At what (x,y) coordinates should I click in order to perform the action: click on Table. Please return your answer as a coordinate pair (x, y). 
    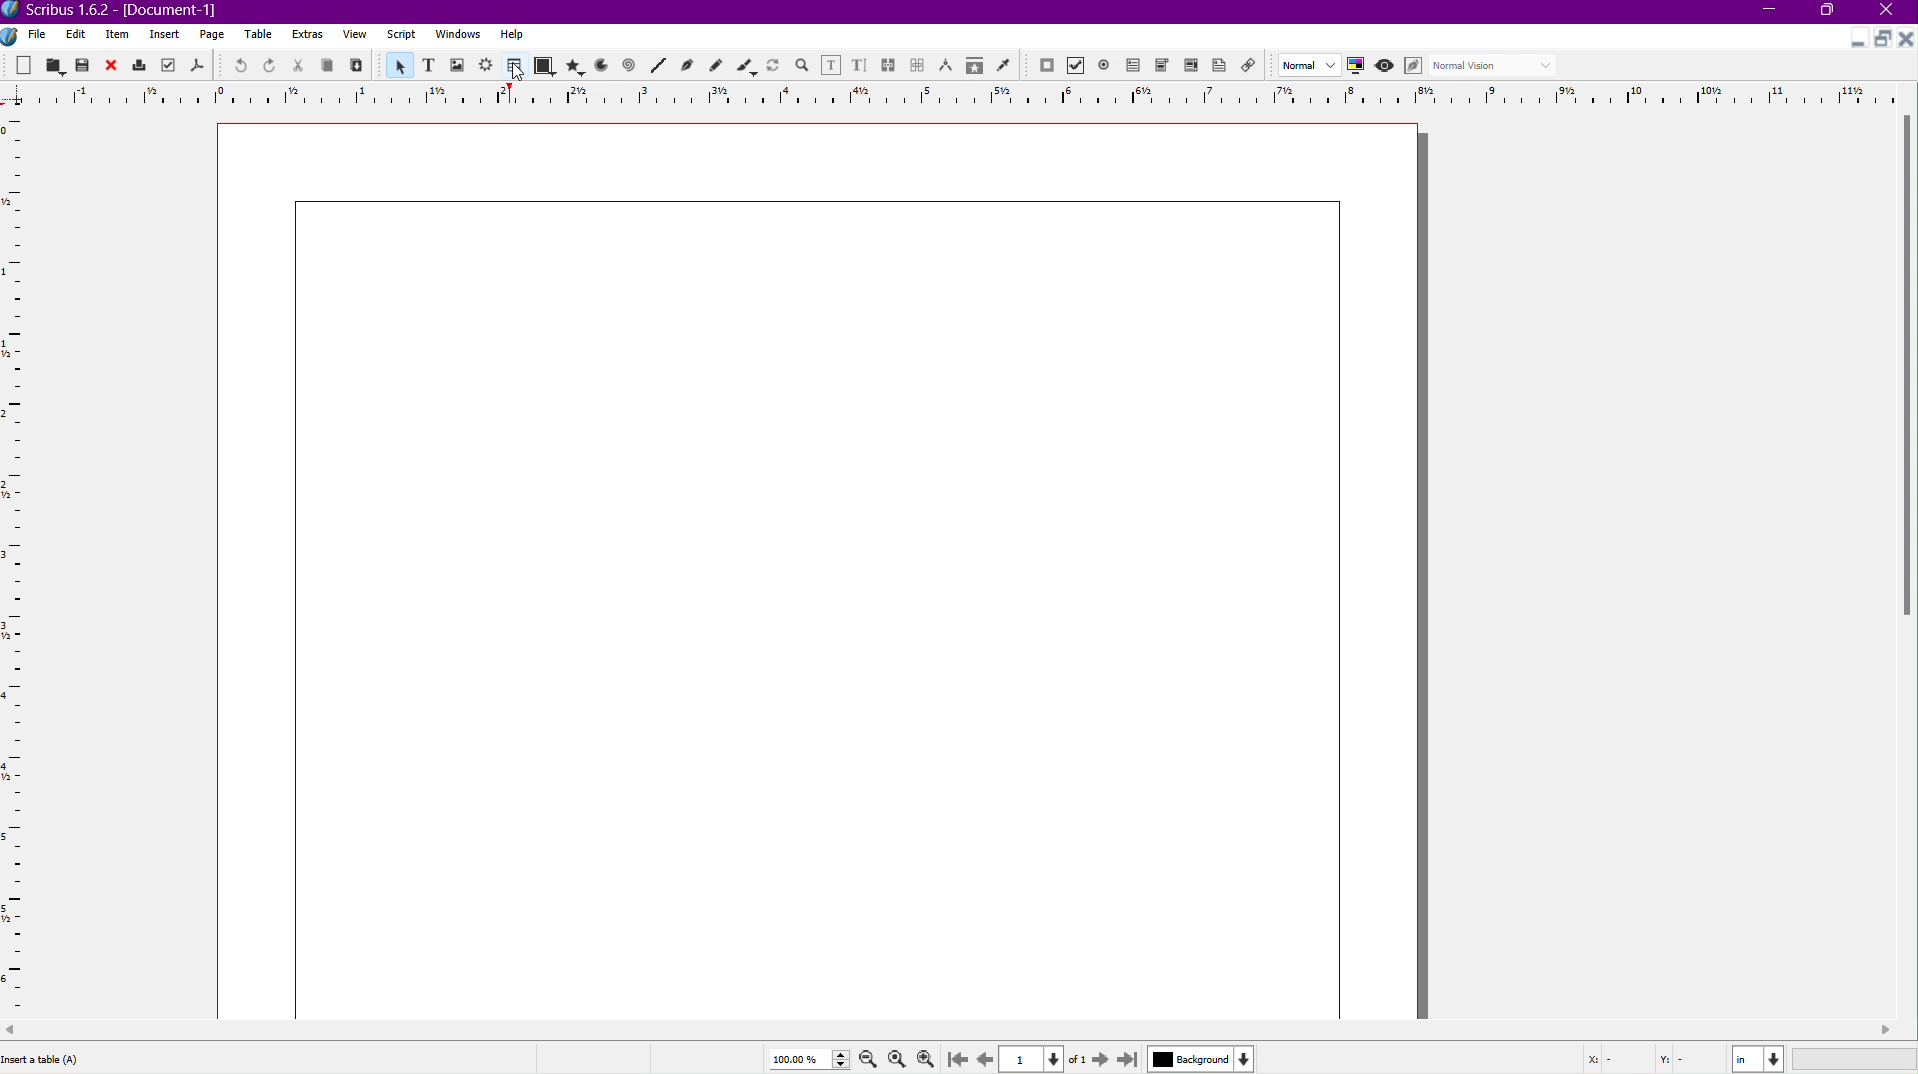
    Looking at the image, I should click on (512, 66).